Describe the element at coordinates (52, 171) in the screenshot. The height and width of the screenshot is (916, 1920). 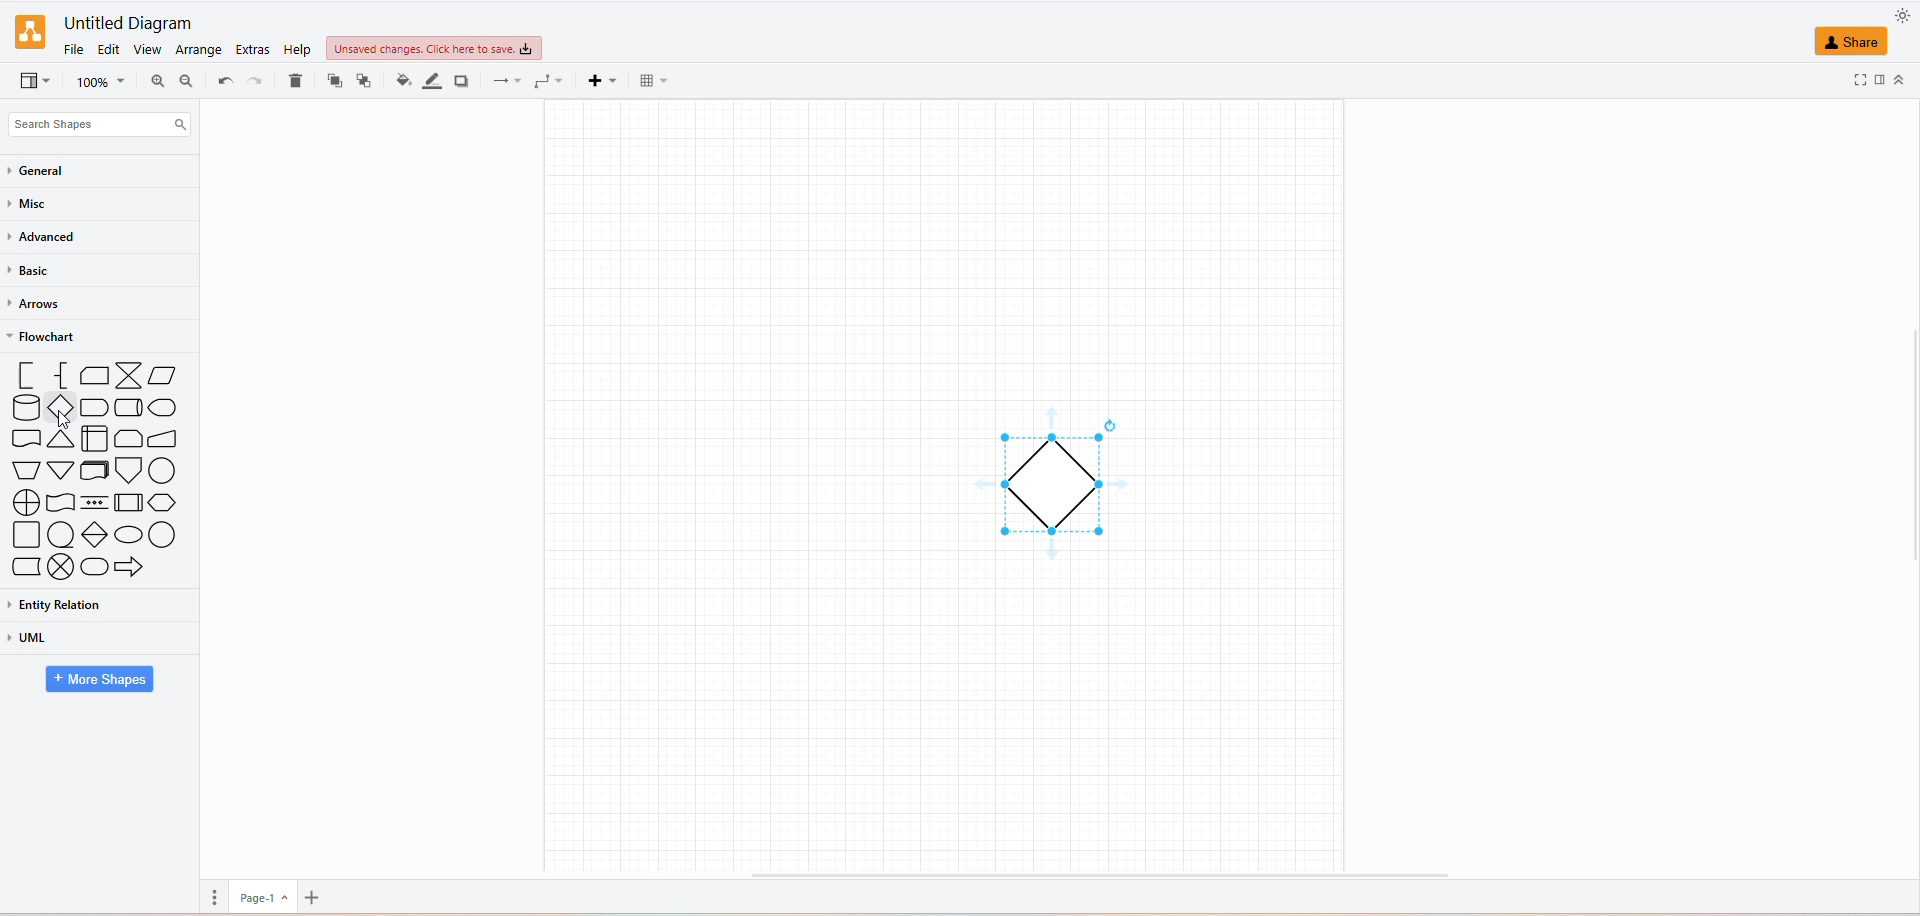
I see `GENERAL` at that location.